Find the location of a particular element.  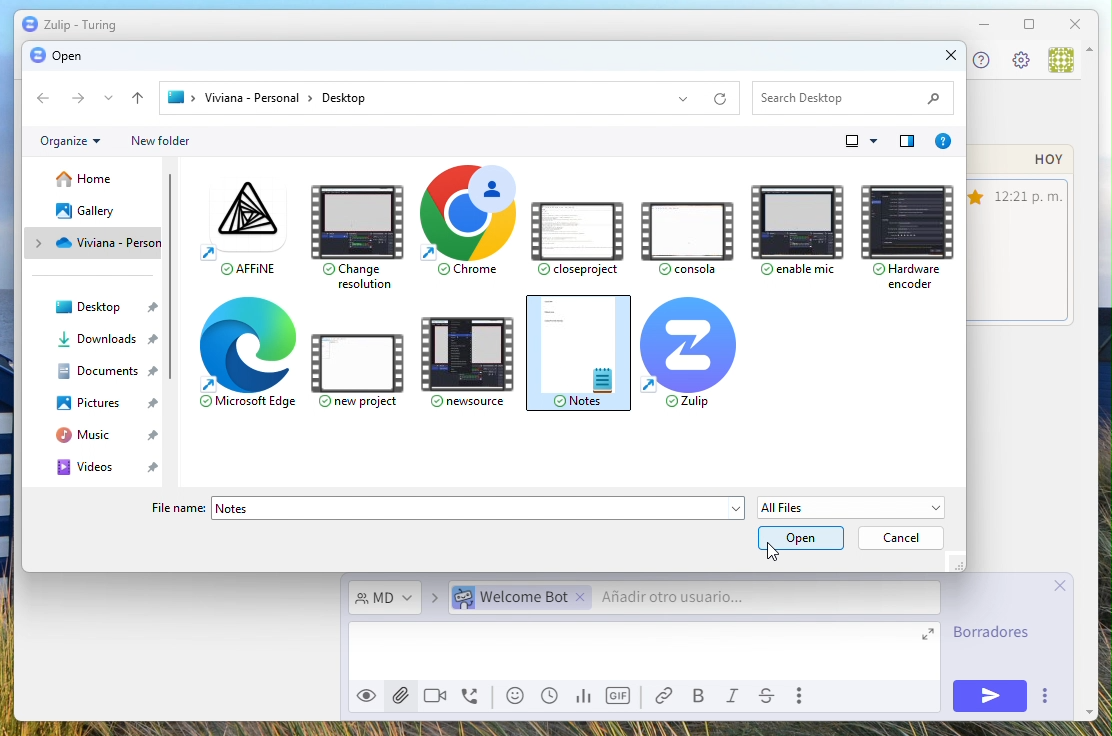

Zulip is located at coordinates (691, 353).